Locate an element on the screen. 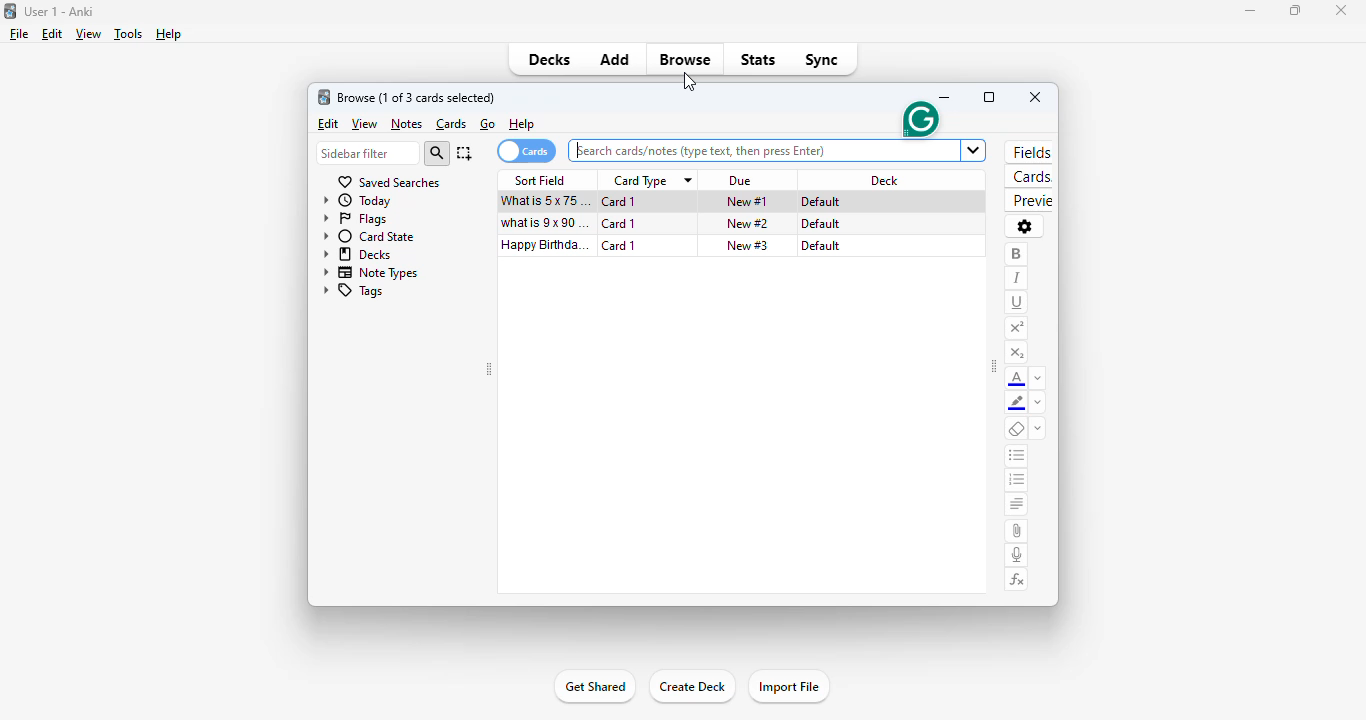  select is located at coordinates (465, 153).